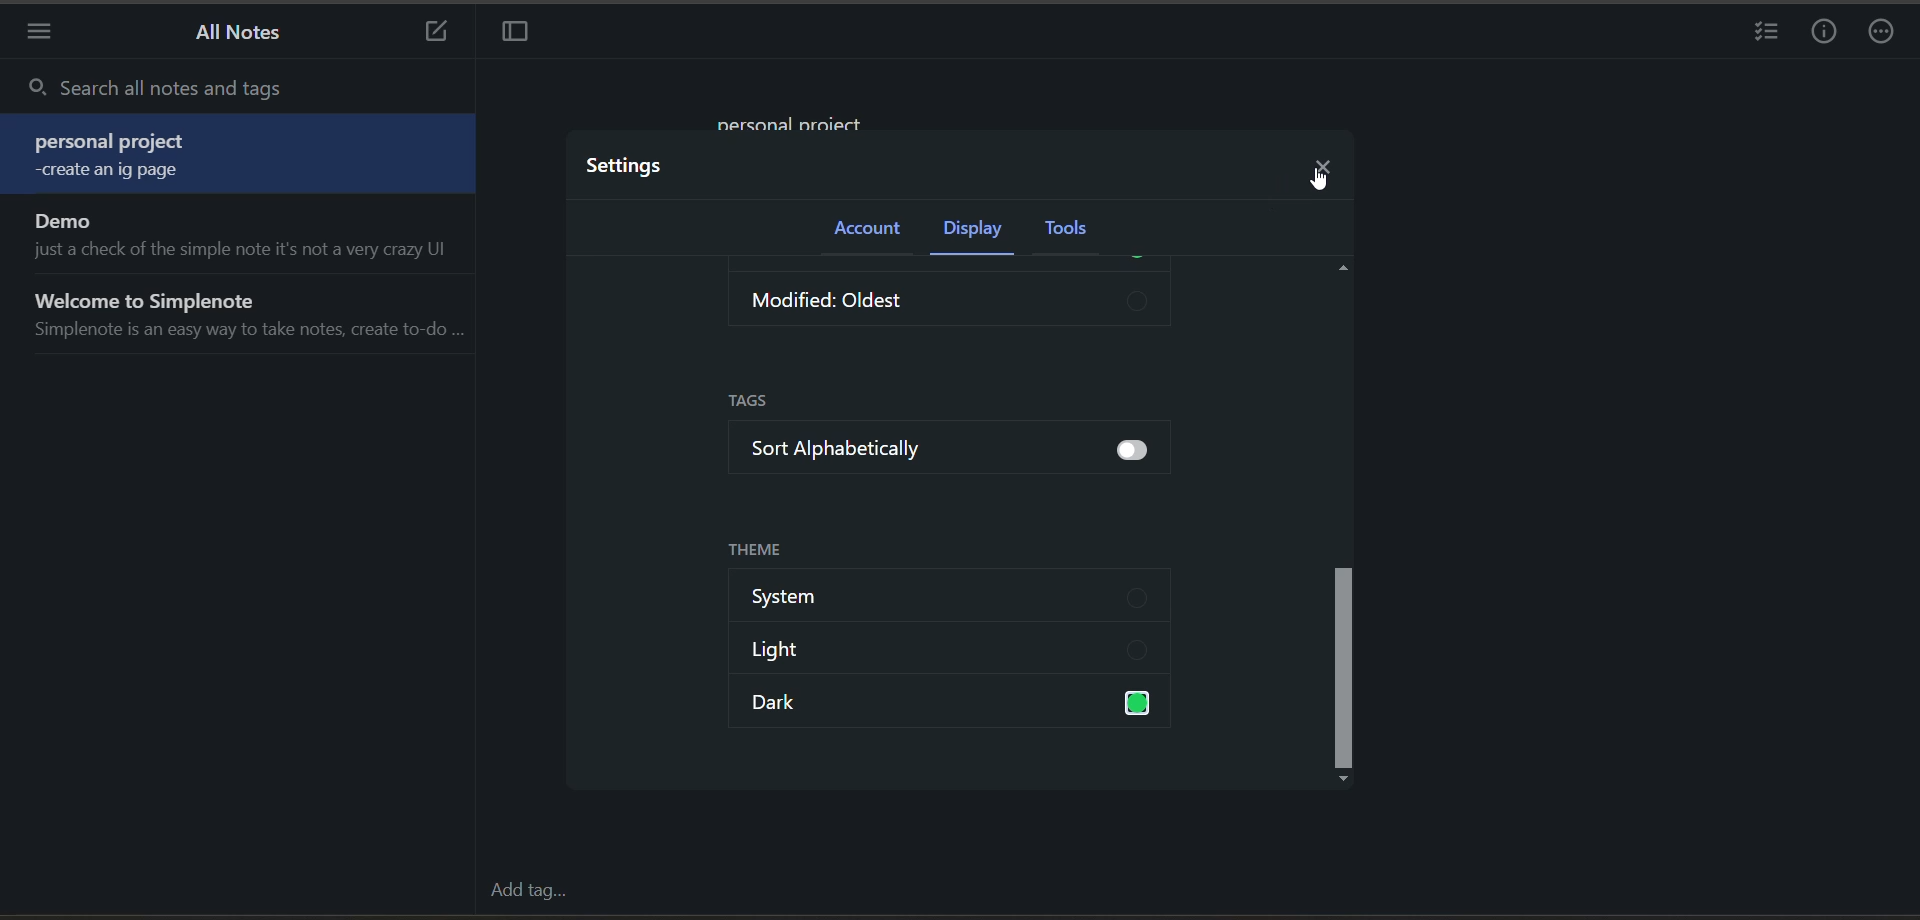 The width and height of the screenshot is (1920, 920). What do you see at coordinates (629, 170) in the screenshot?
I see `settings` at bounding box center [629, 170].